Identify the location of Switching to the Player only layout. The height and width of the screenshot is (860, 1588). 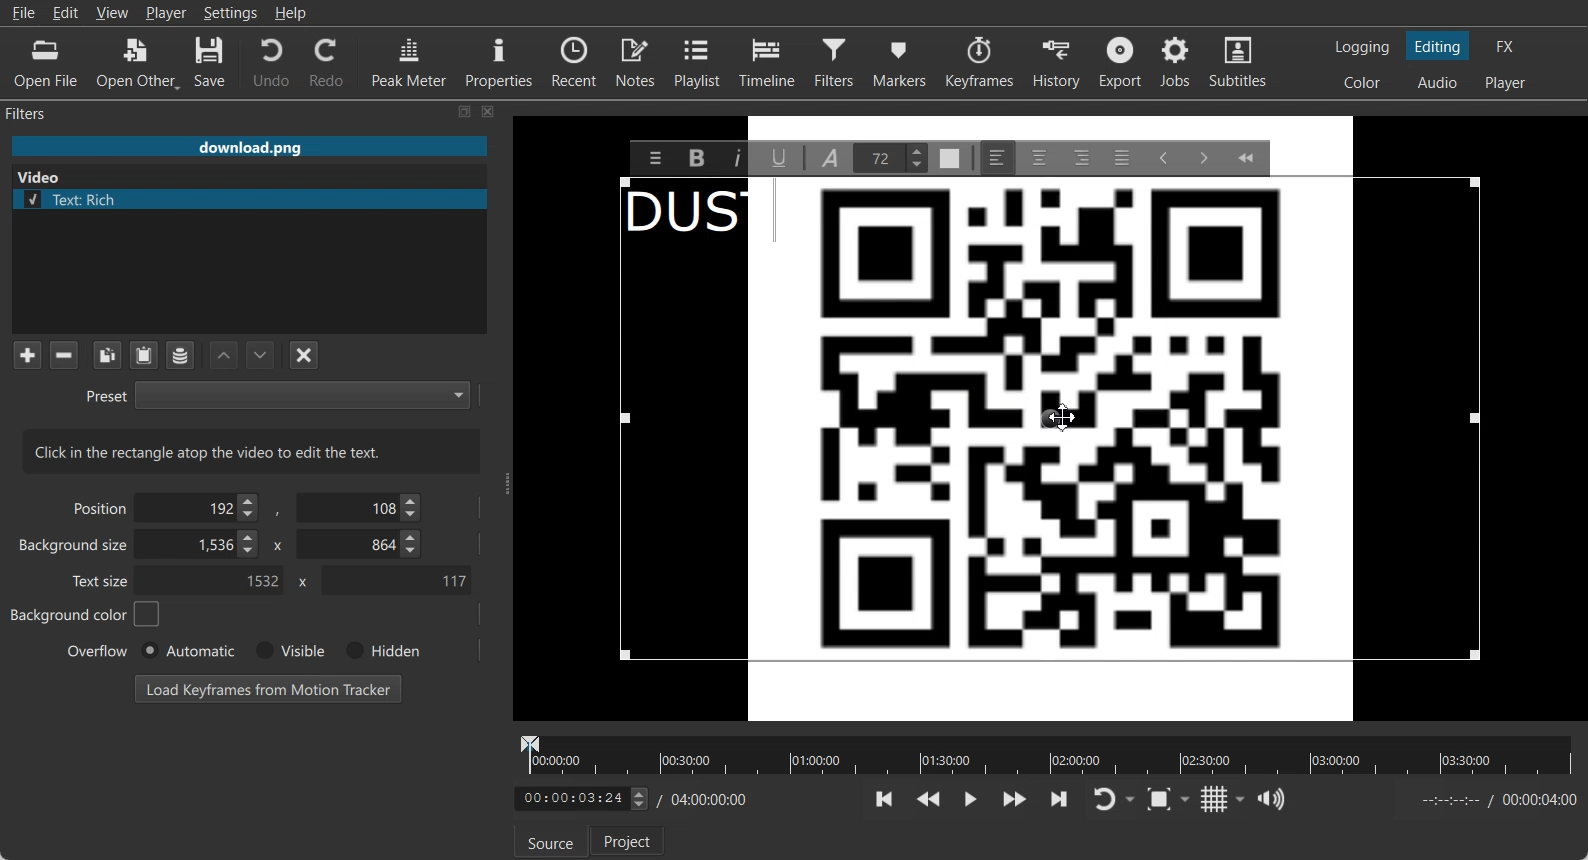
(1507, 83).